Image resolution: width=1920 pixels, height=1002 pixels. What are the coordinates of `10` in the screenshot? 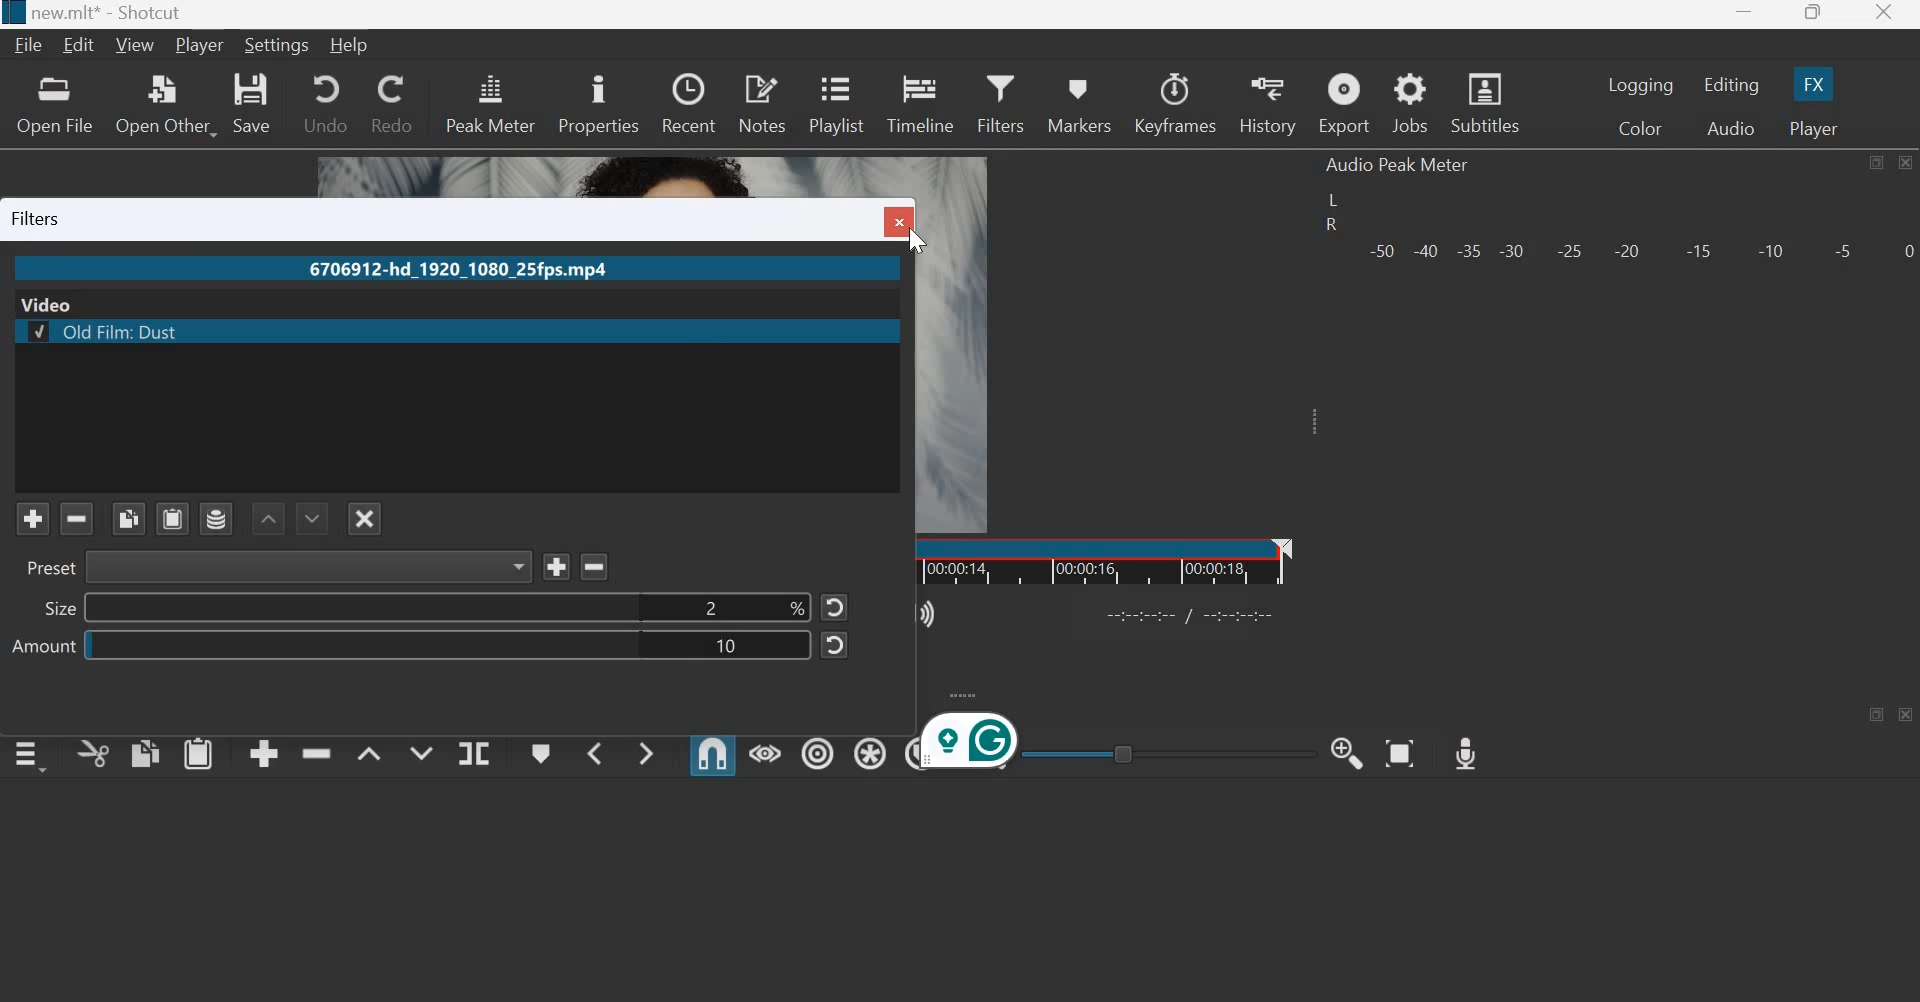 It's located at (448, 647).